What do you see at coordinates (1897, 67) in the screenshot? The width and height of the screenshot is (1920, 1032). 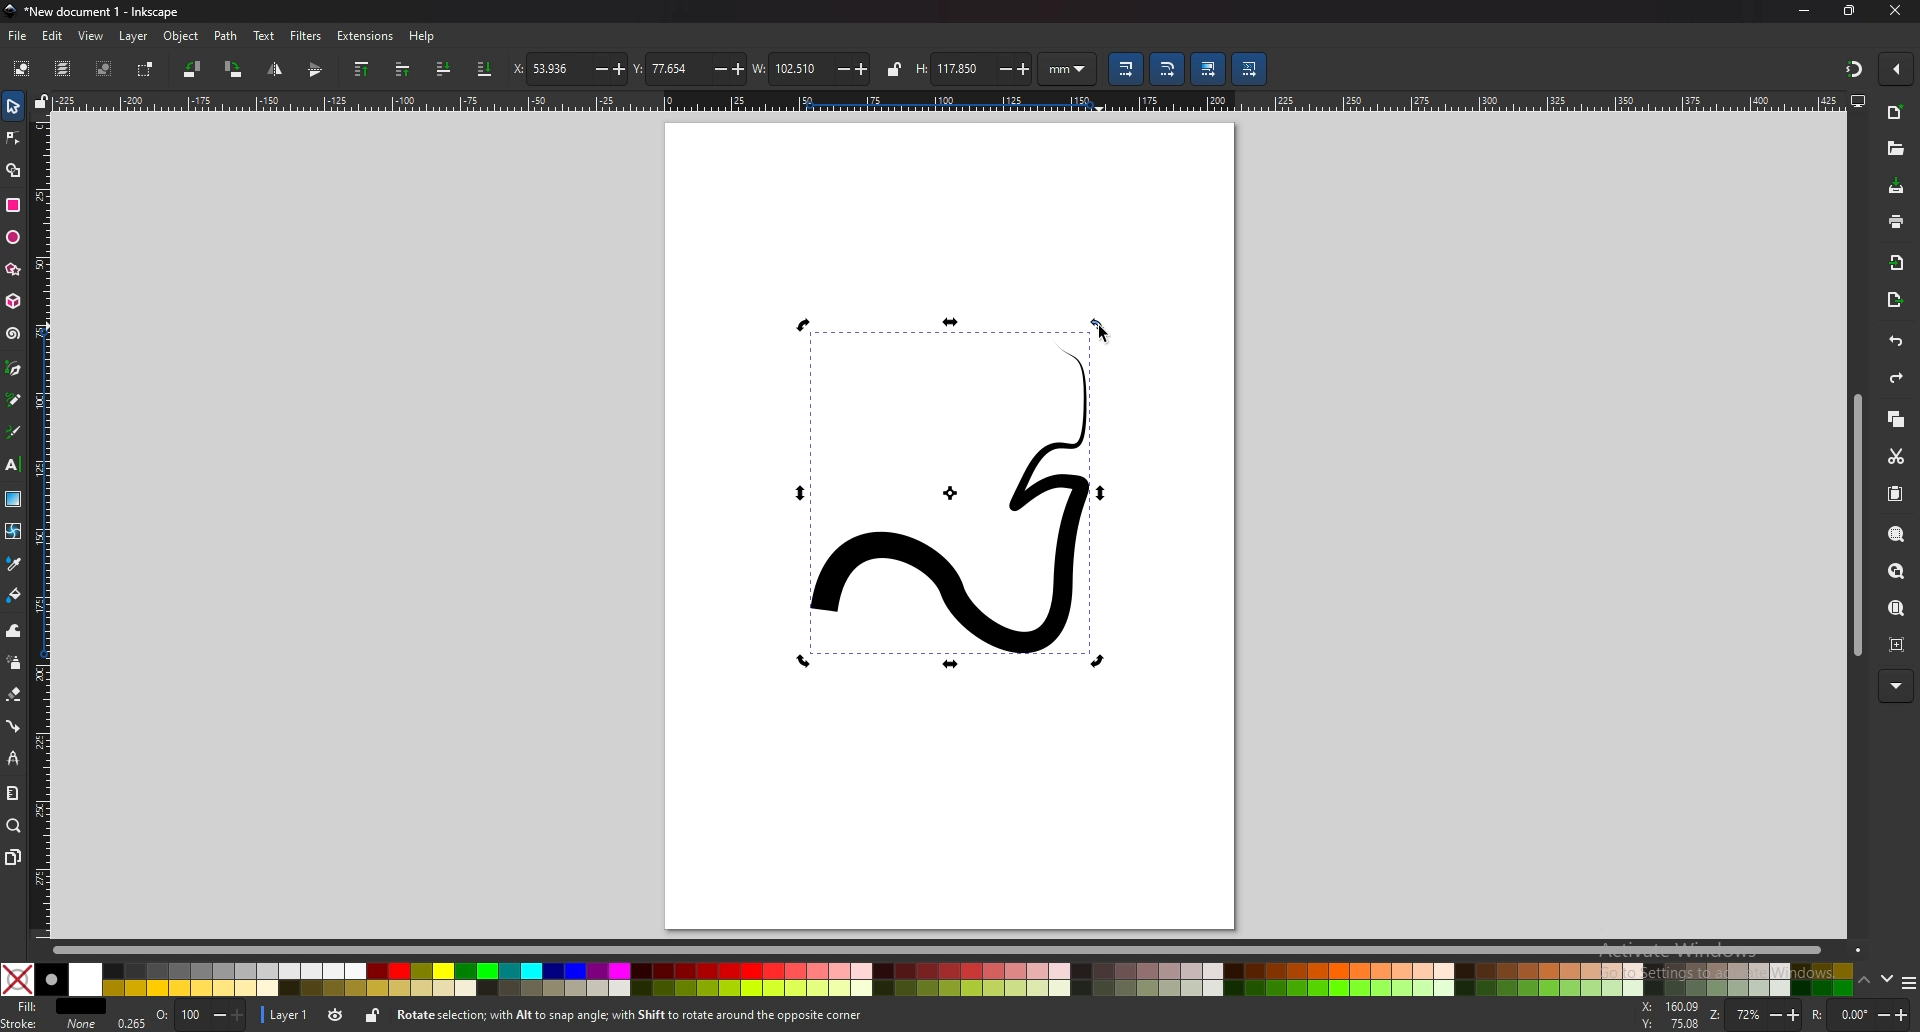 I see `enable snapping` at bounding box center [1897, 67].